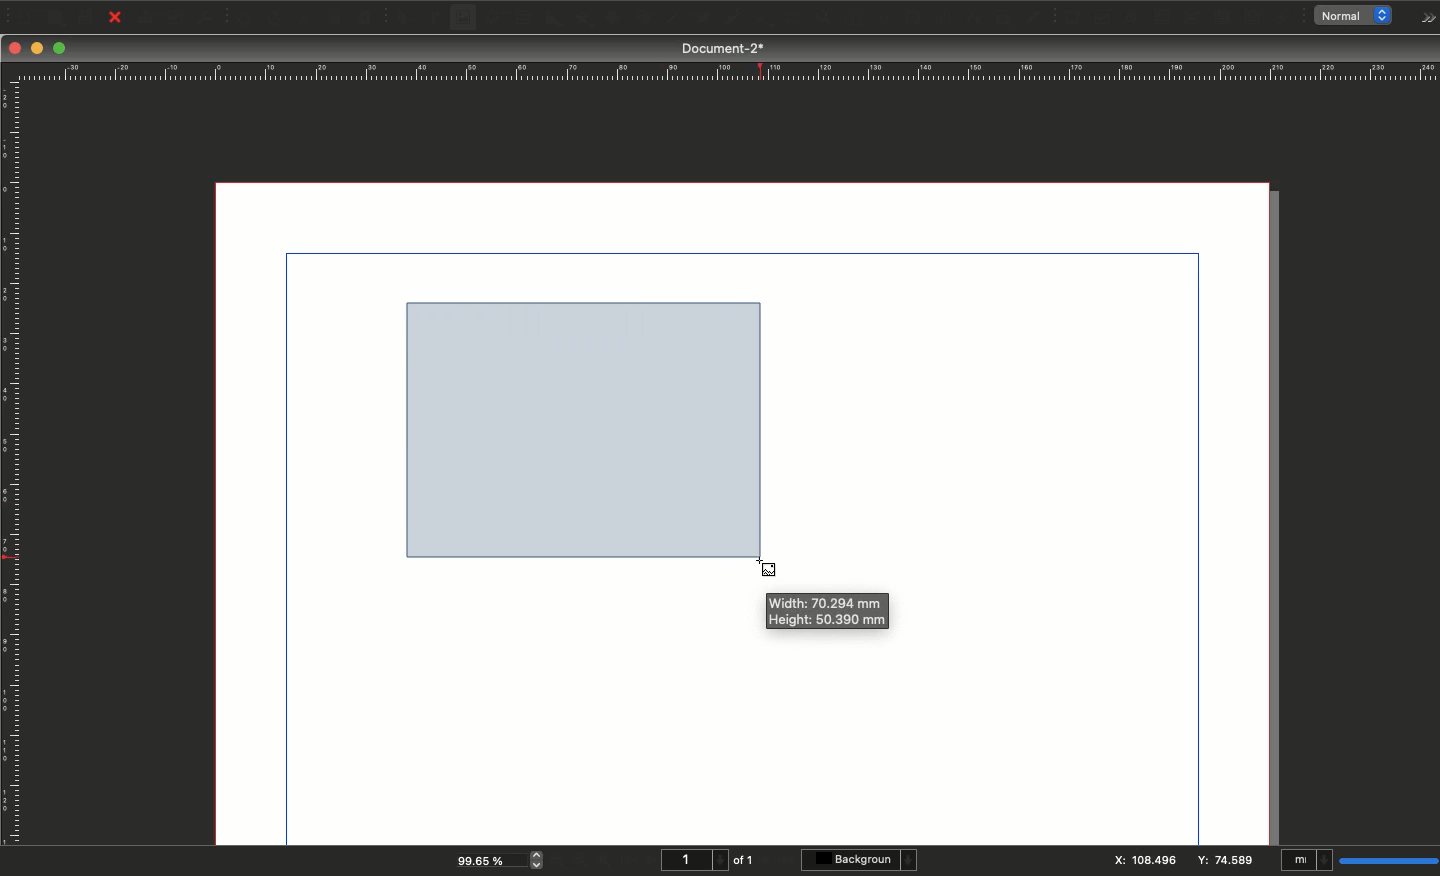  What do you see at coordinates (433, 20) in the screenshot?
I see `Text frame` at bounding box center [433, 20].